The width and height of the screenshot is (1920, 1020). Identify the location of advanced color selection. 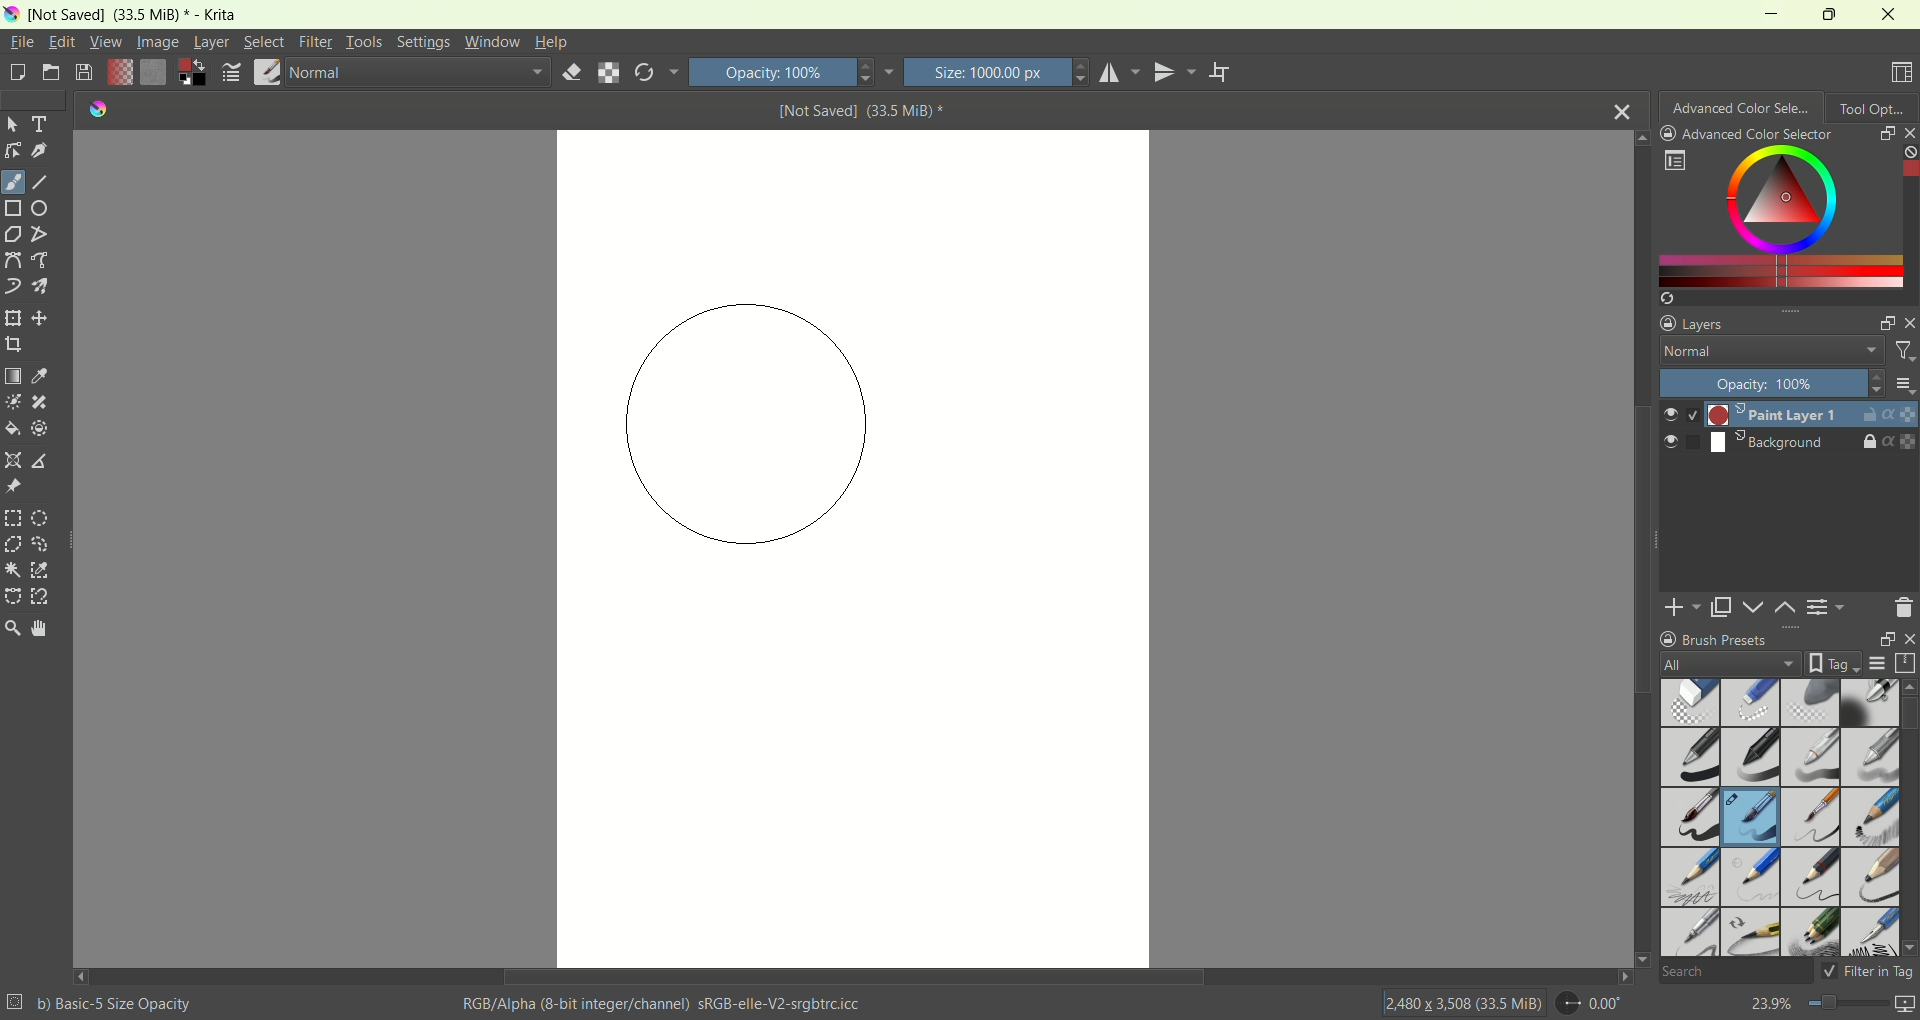
(1742, 105).